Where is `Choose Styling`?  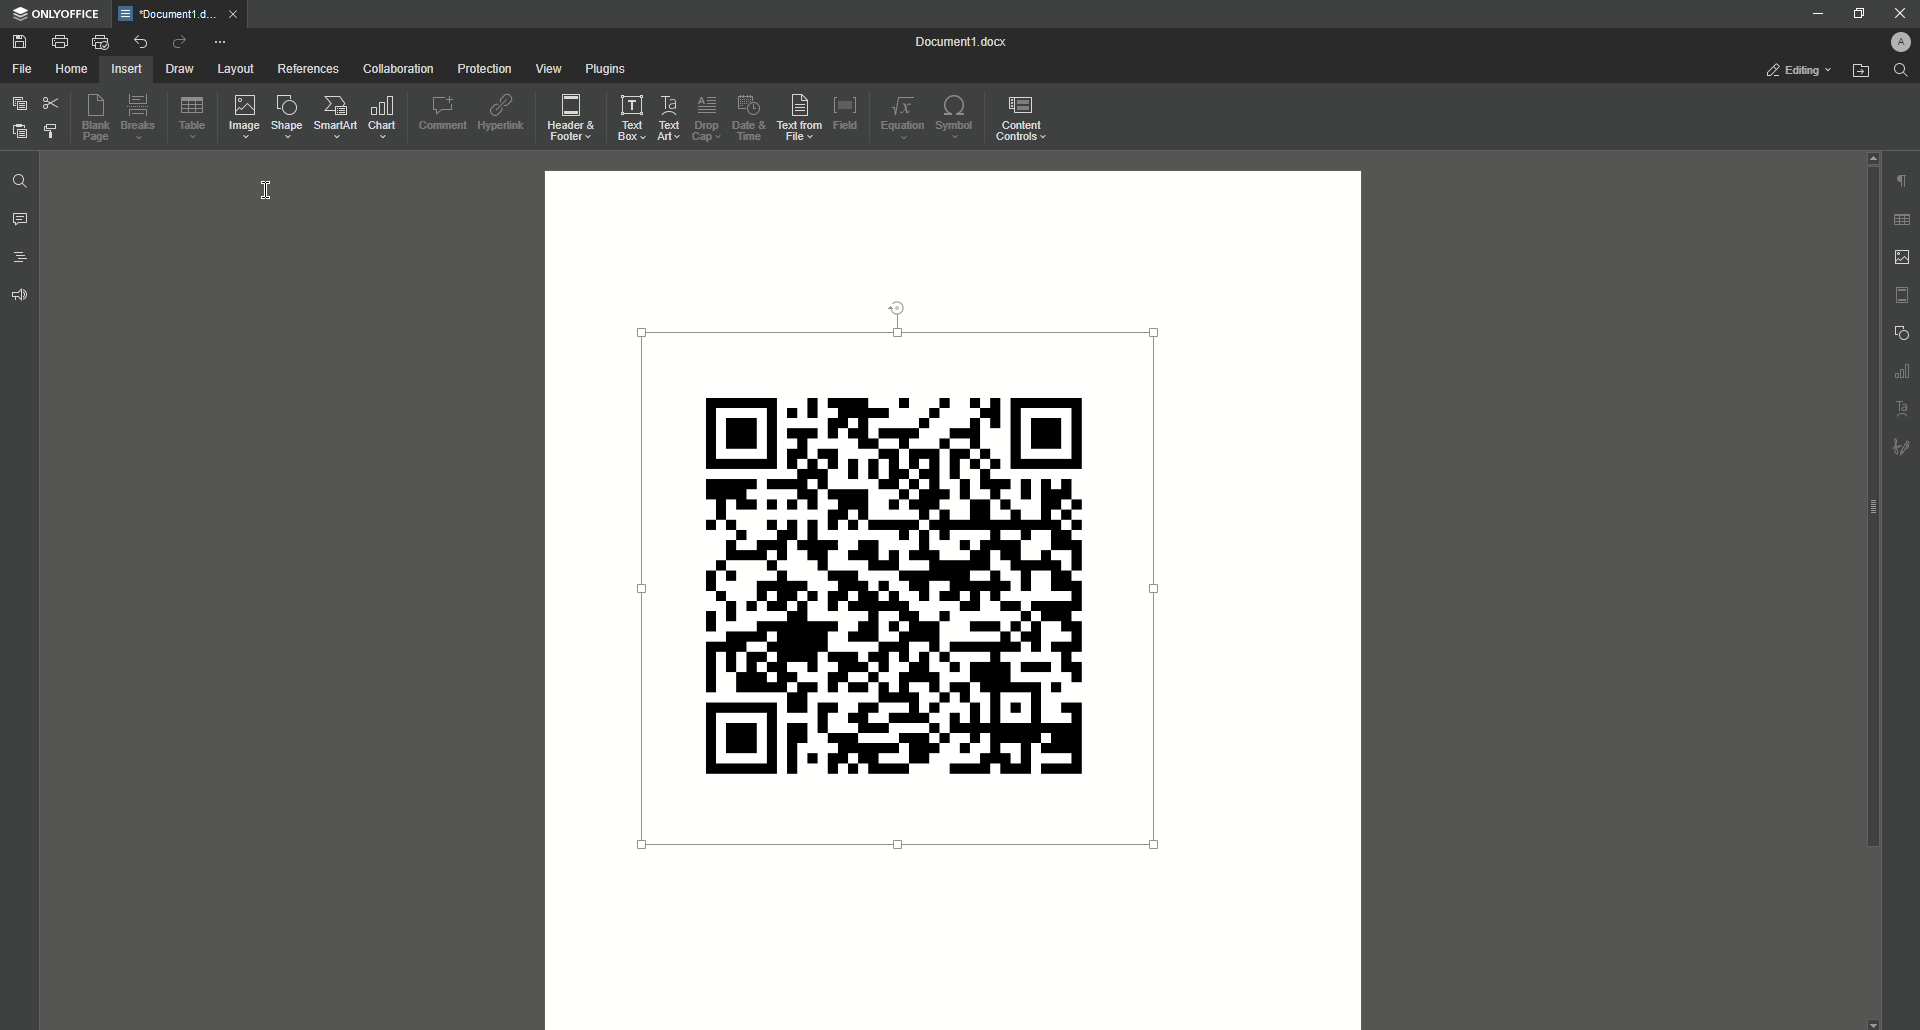
Choose Styling is located at coordinates (52, 131).